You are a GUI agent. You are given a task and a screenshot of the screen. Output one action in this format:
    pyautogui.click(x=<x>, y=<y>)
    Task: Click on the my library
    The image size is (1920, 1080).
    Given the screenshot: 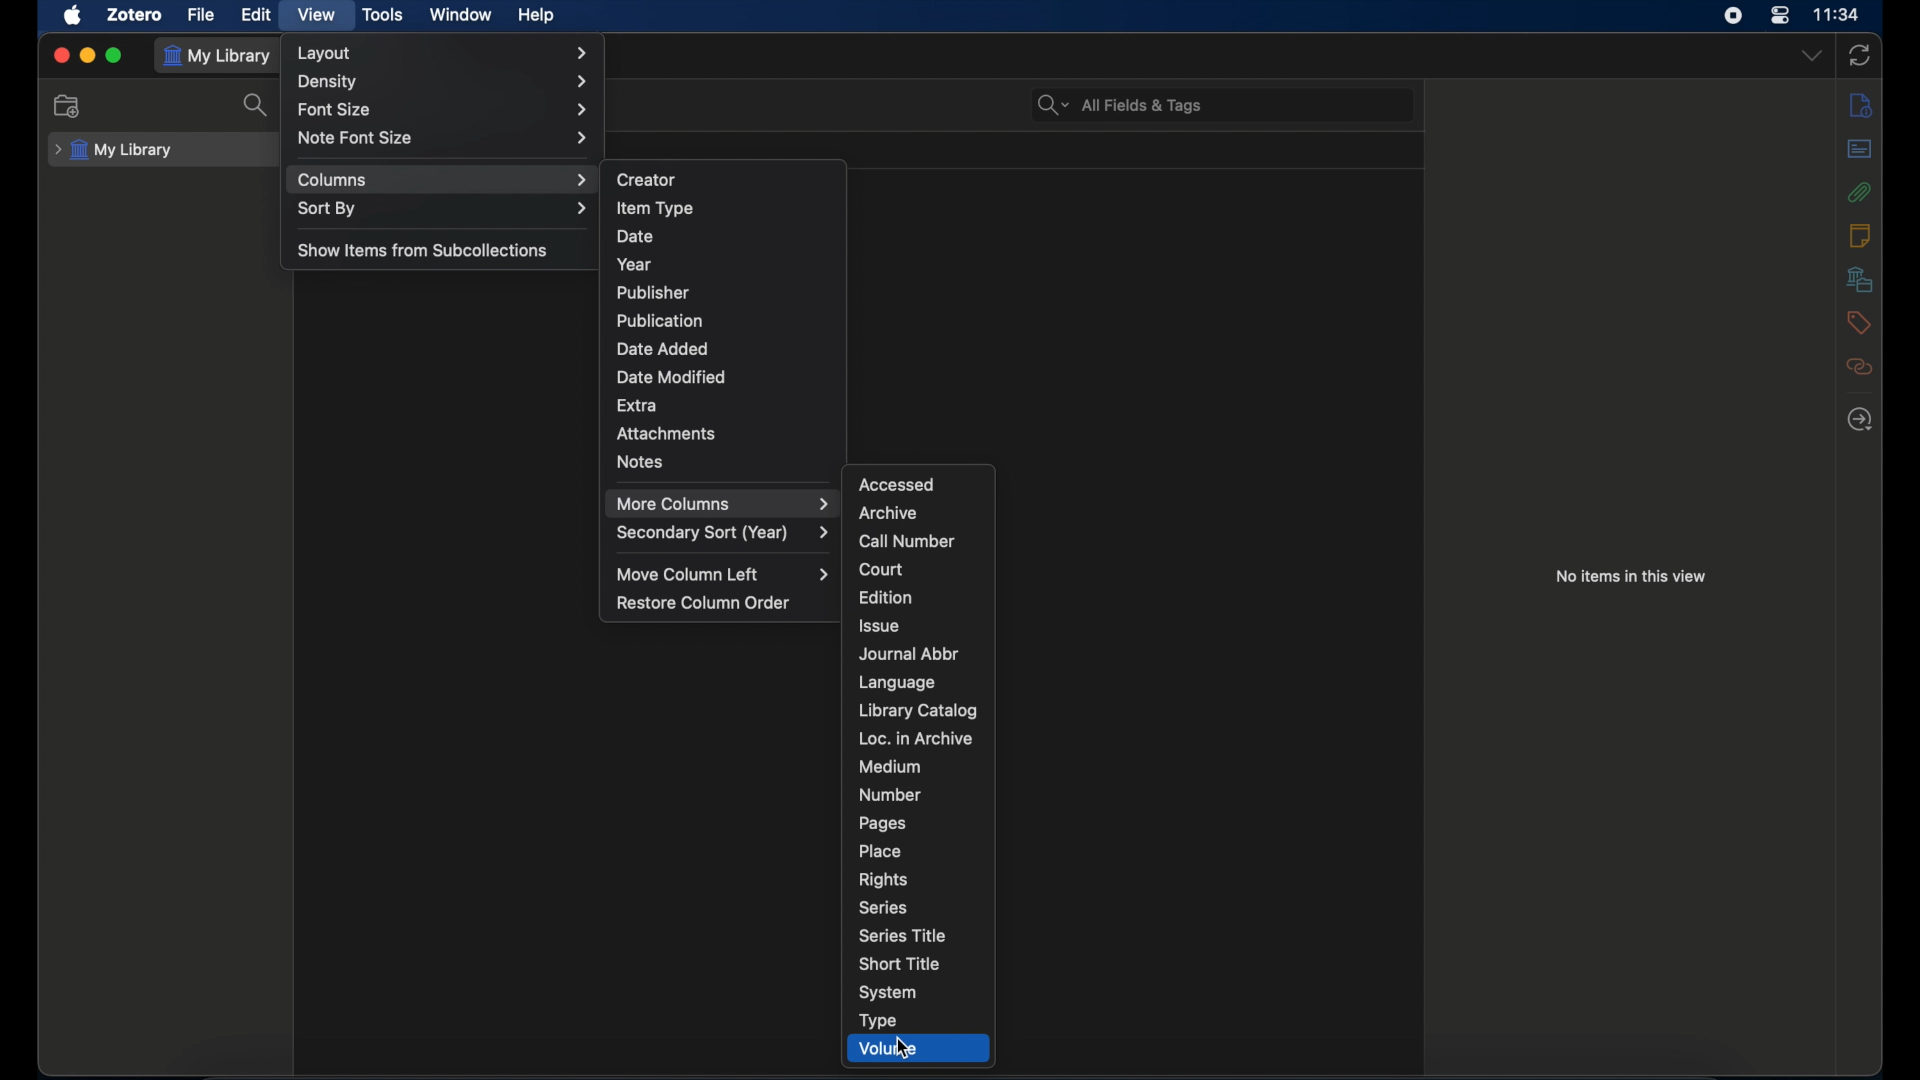 What is the action you would take?
    pyautogui.click(x=218, y=56)
    